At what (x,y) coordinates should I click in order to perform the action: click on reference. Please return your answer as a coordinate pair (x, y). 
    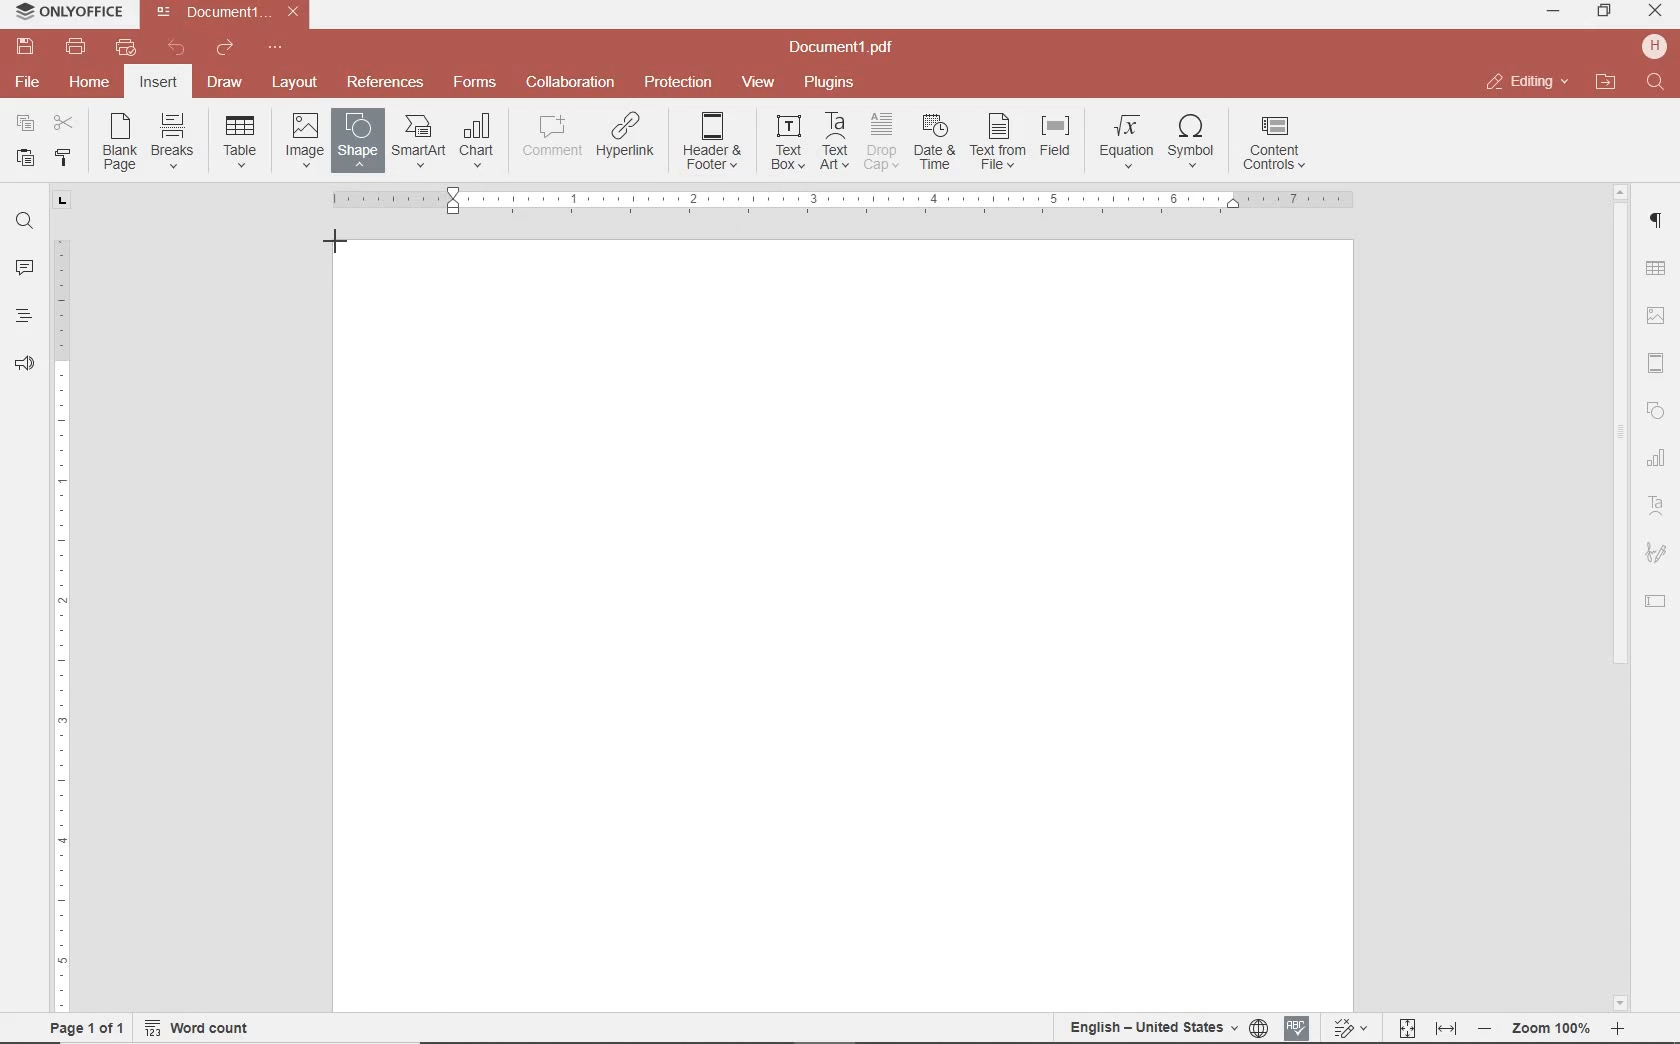
    Looking at the image, I should click on (383, 83).